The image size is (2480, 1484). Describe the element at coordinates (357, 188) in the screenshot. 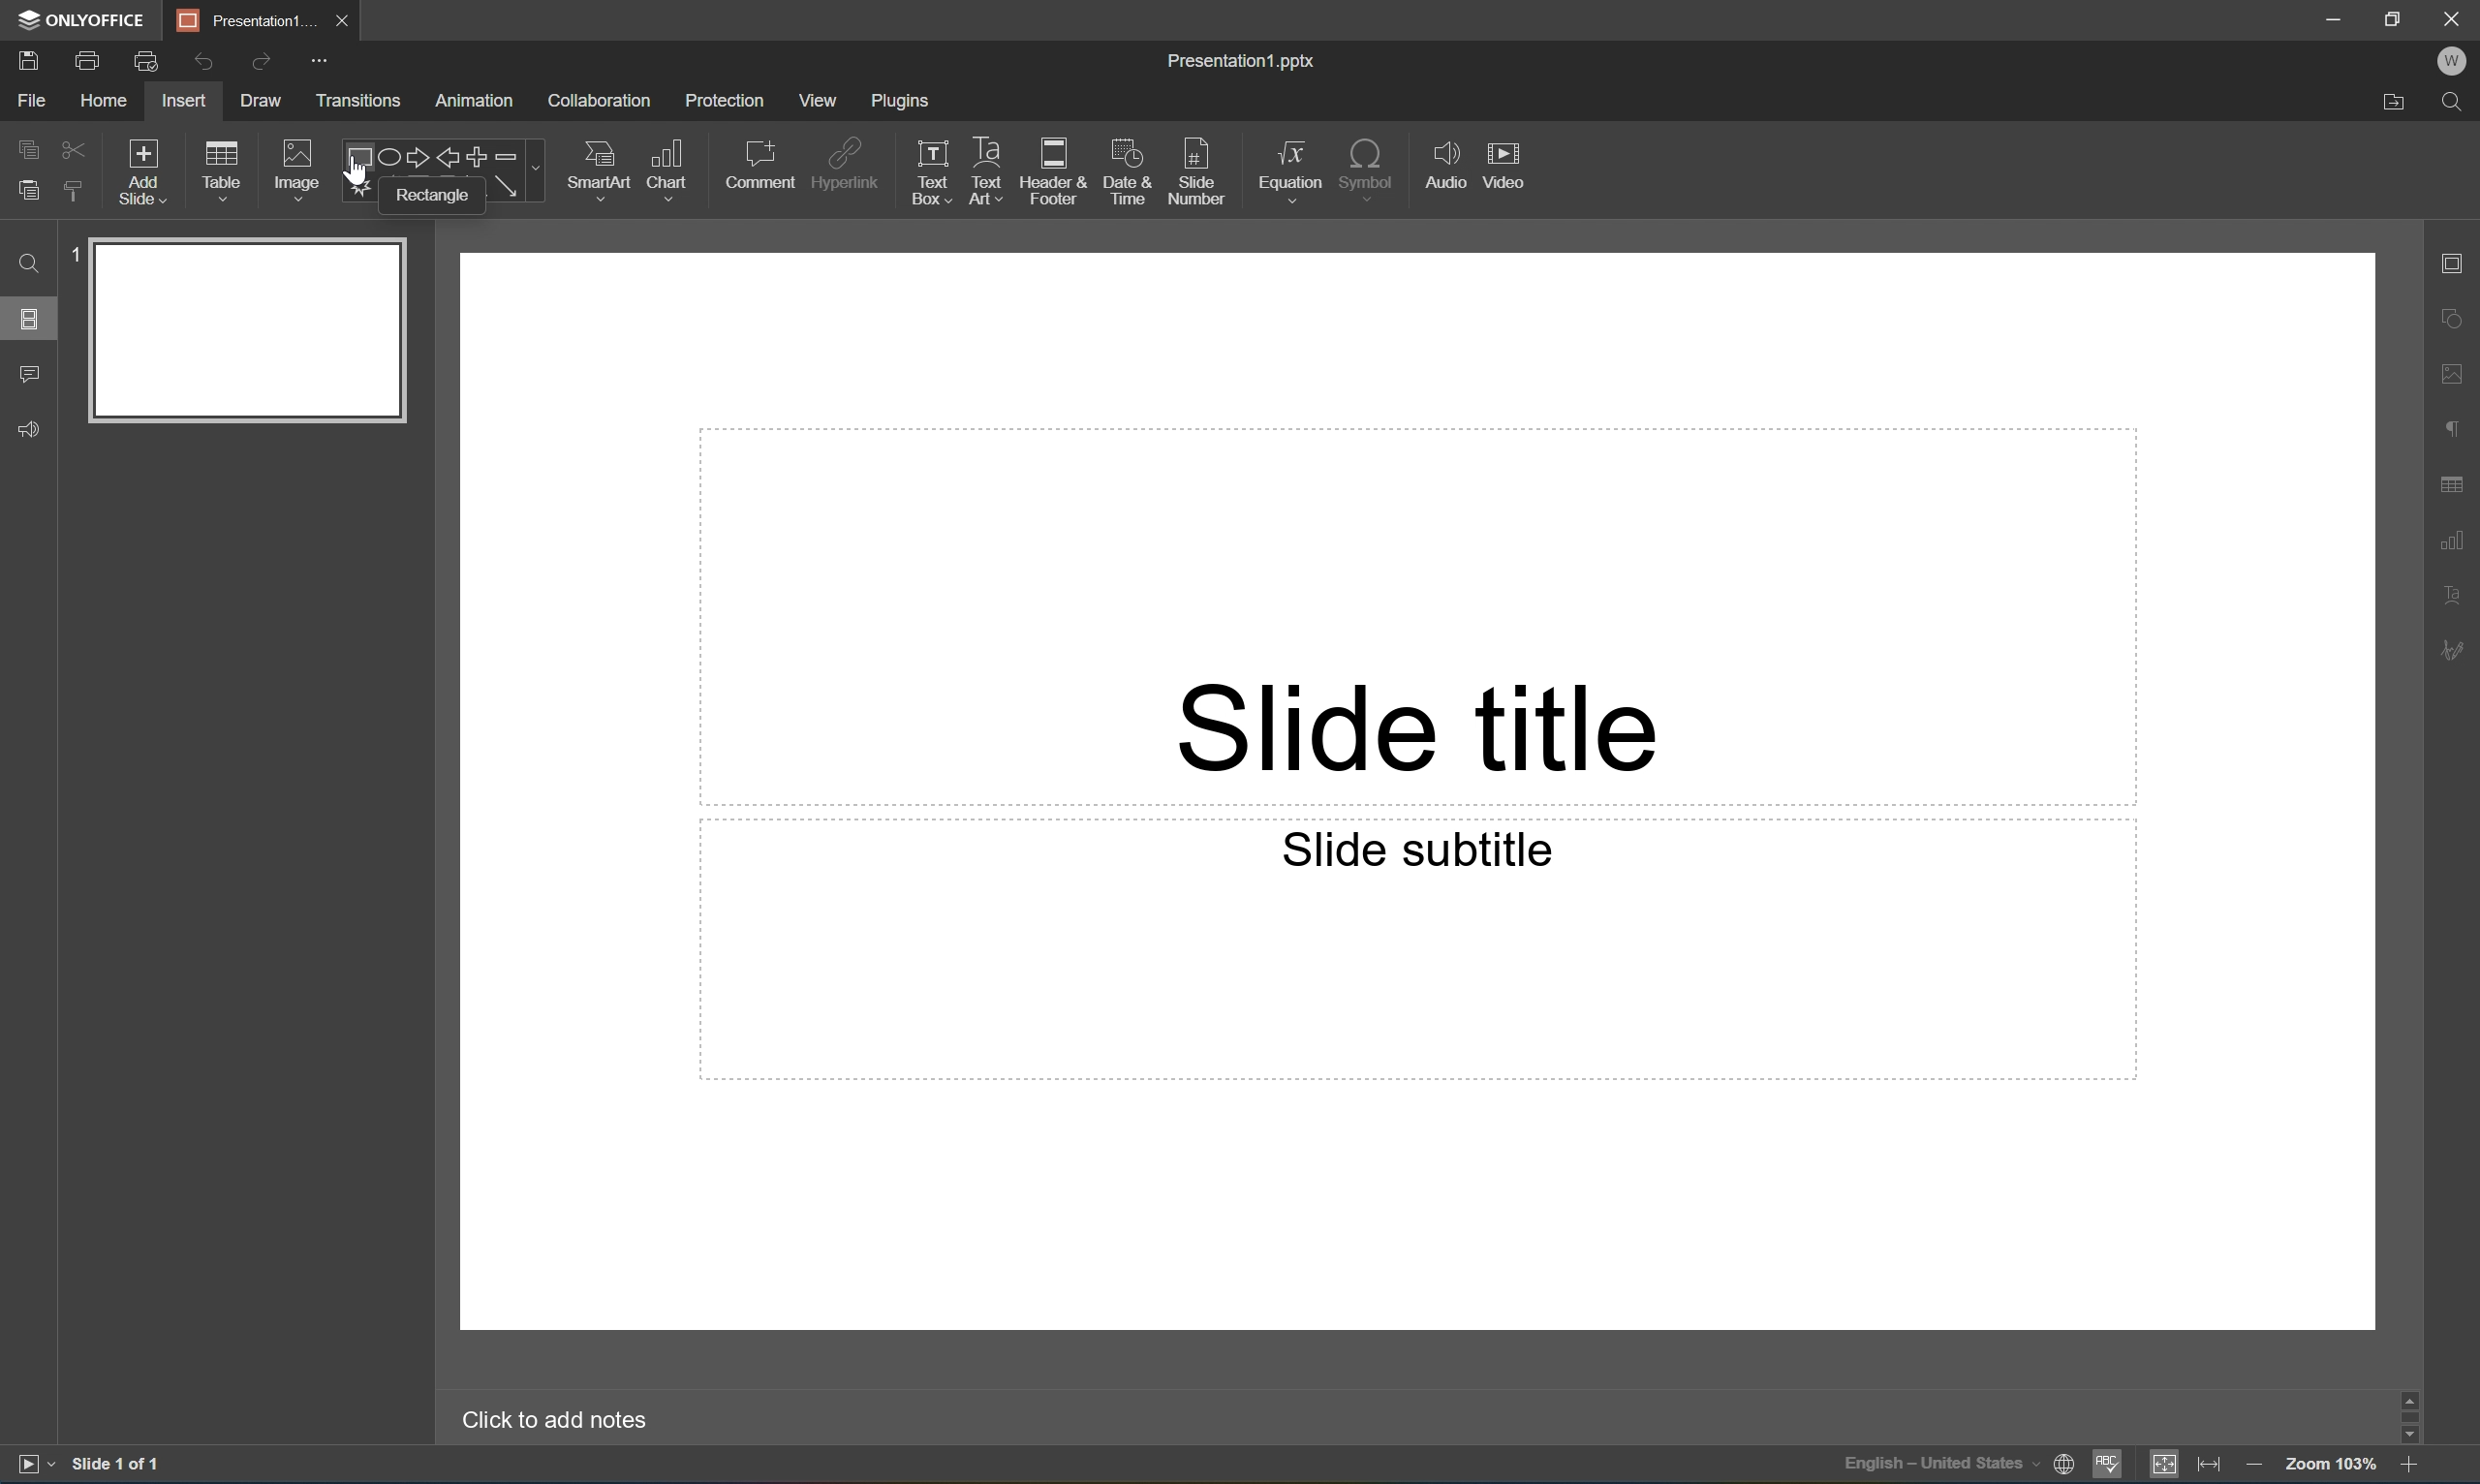

I see `` at that location.